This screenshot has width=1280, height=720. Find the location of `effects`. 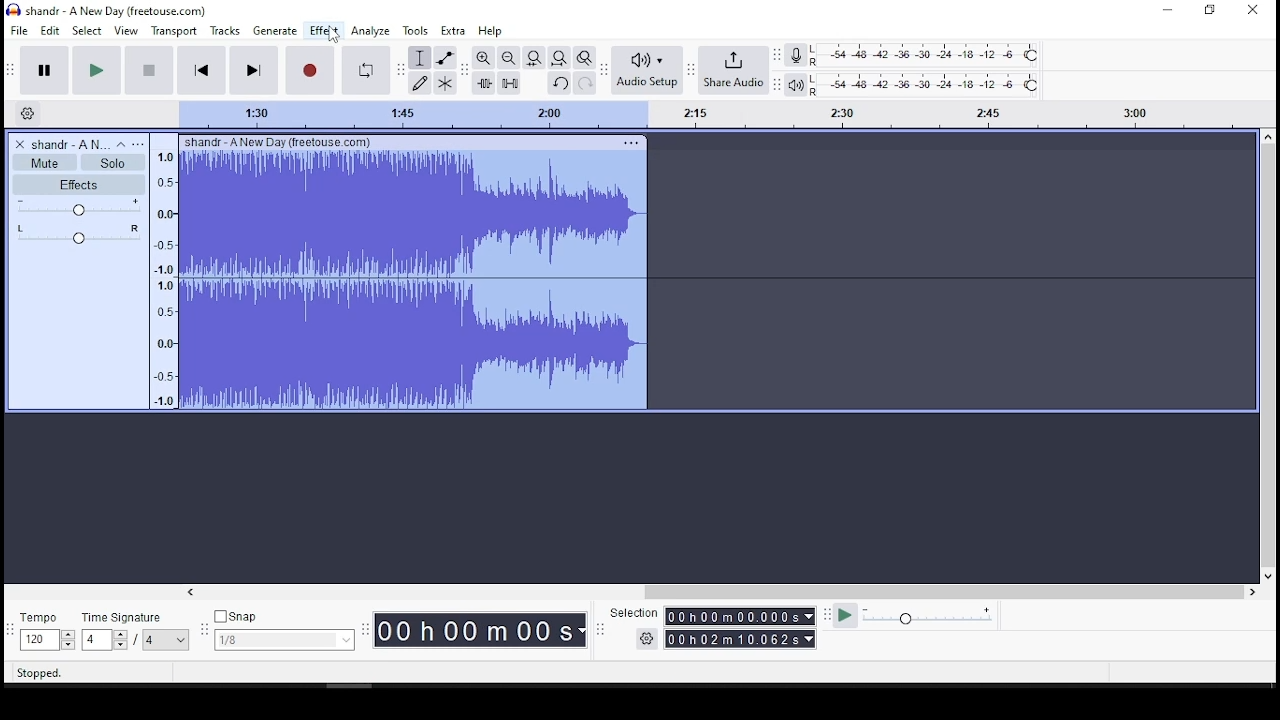

effects is located at coordinates (79, 185).